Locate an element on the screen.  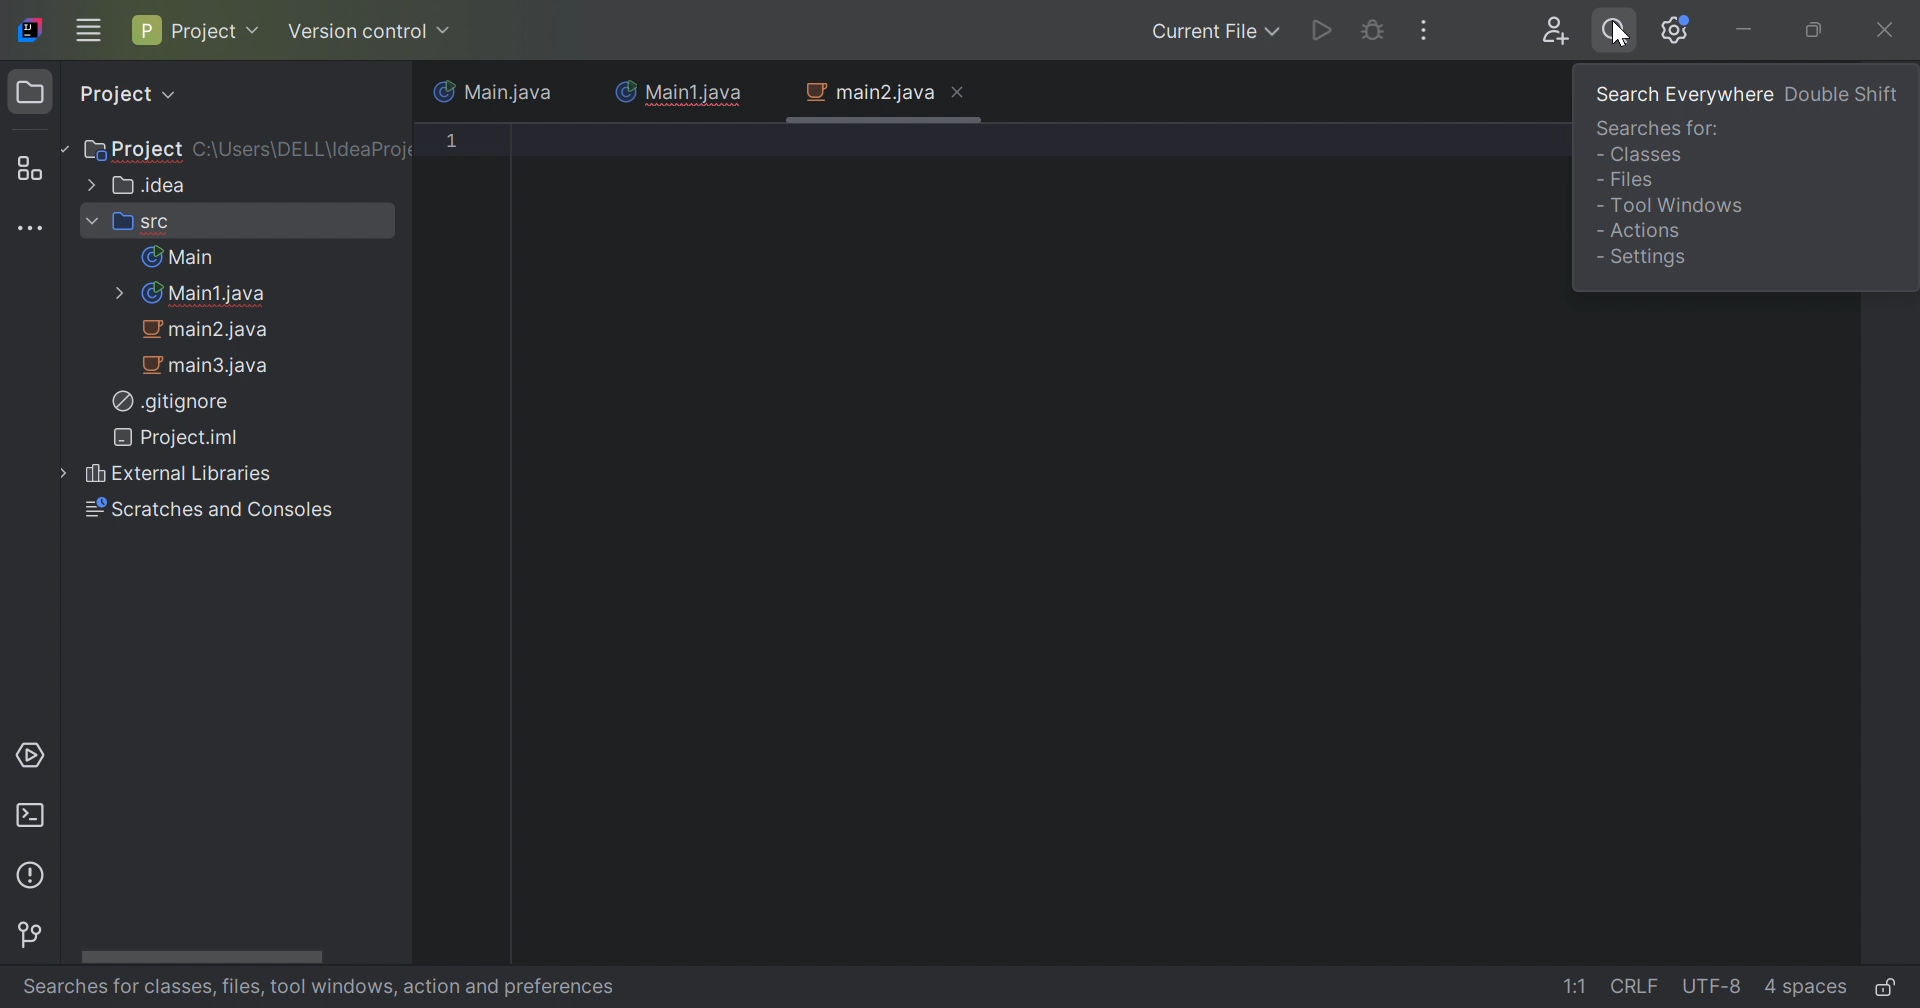
Horizontal Scroll bar is located at coordinates (199, 955).